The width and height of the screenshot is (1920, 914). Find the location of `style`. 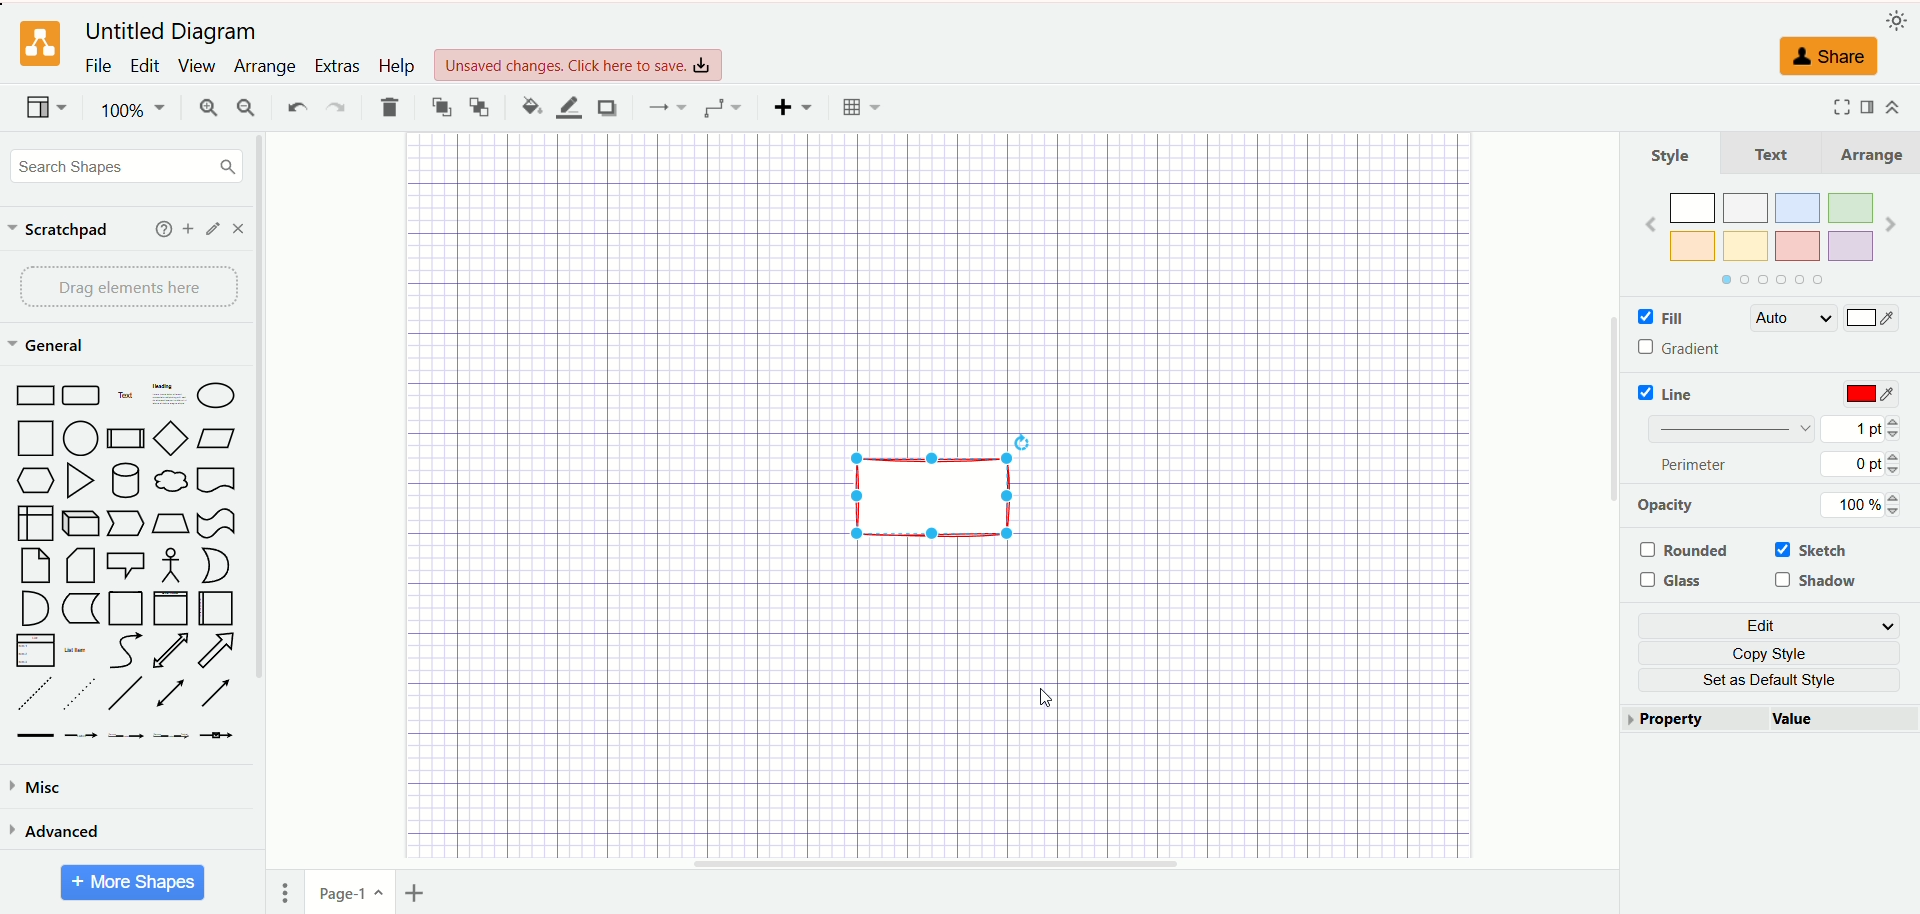

style is located at coordinates (1673, 155).